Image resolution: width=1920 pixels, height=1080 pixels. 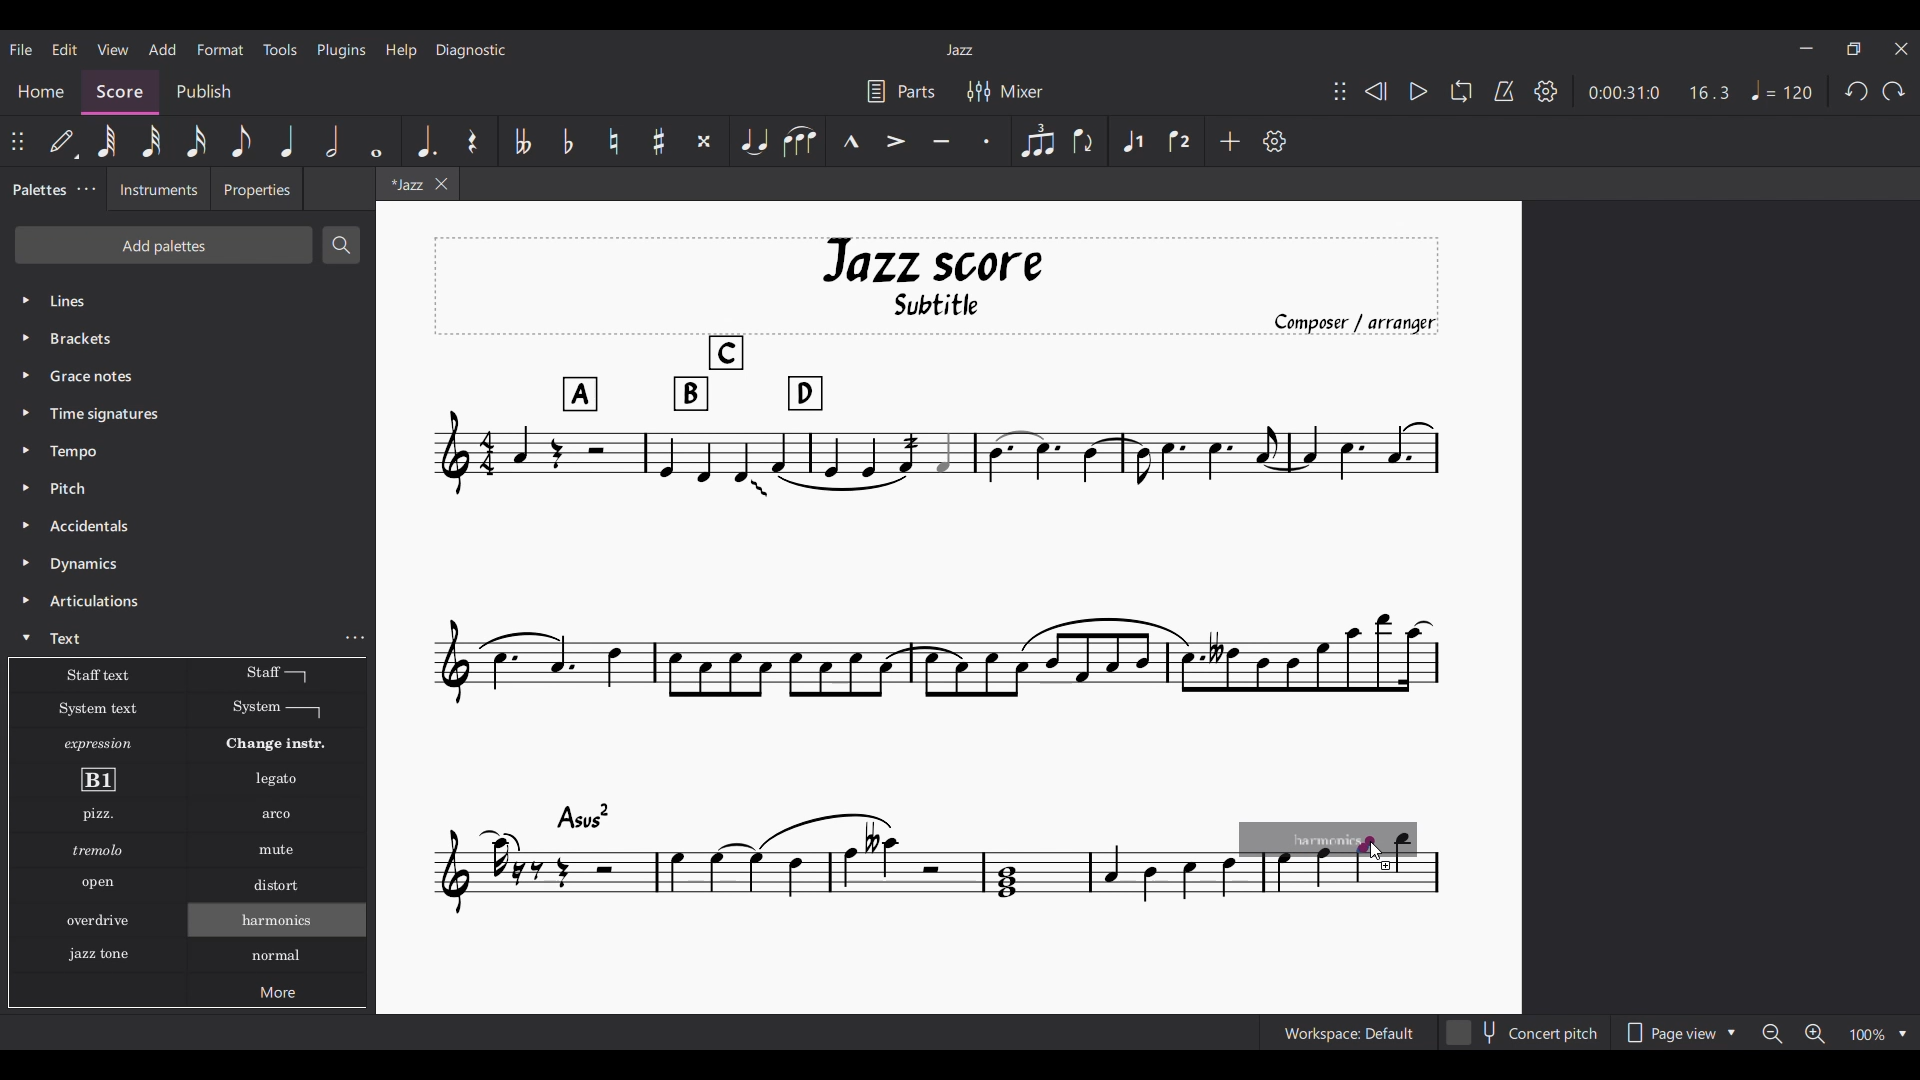 What do you see at coordinates (288, 141) in the screenshot?
I see `Quarter note` at bounding box center [288, 141].